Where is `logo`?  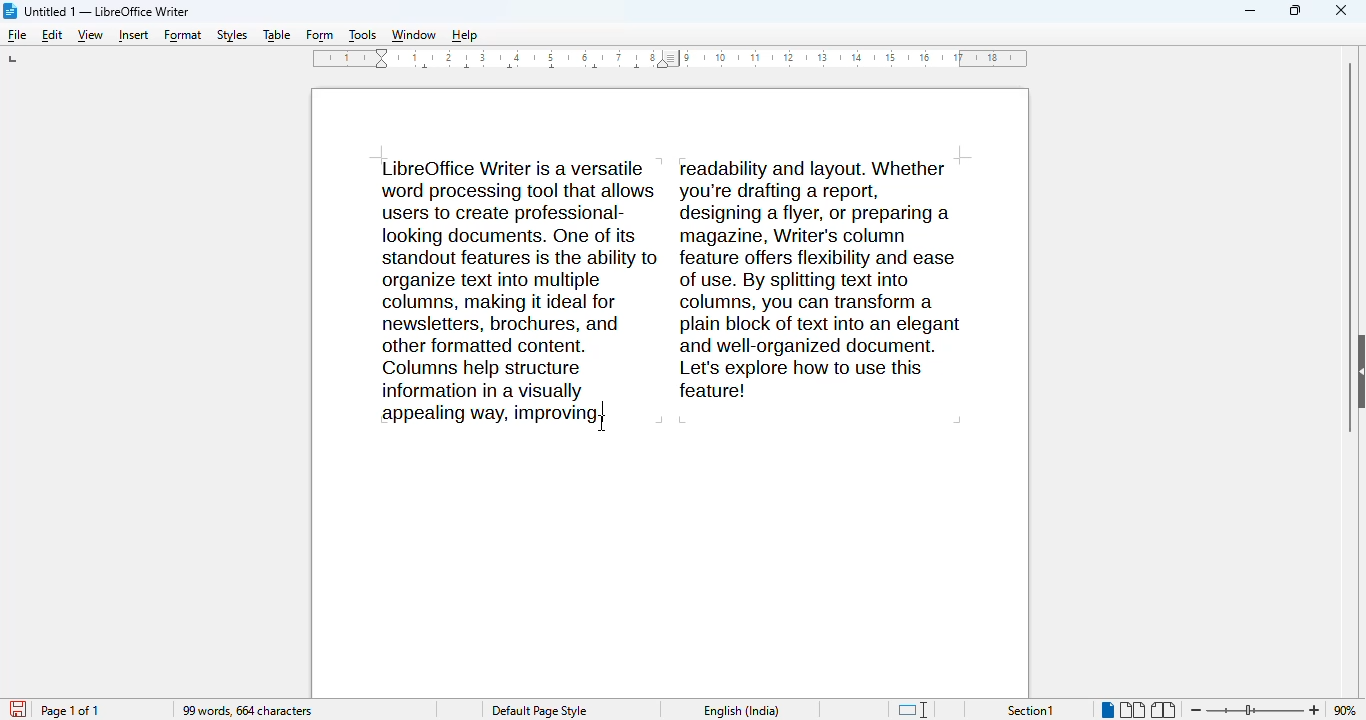
logo is located at coordinates (10, 11).